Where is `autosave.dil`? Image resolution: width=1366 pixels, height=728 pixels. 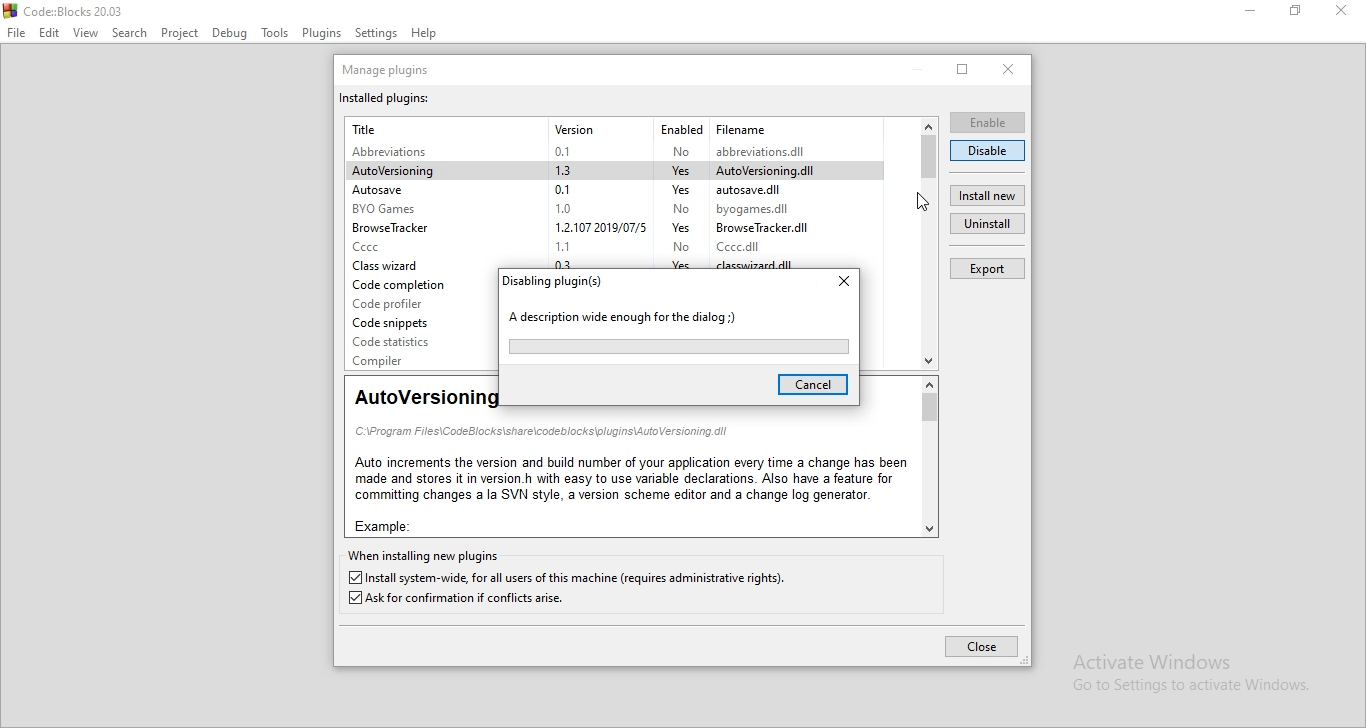
autosave.dil is located at coordinates (764, 189).